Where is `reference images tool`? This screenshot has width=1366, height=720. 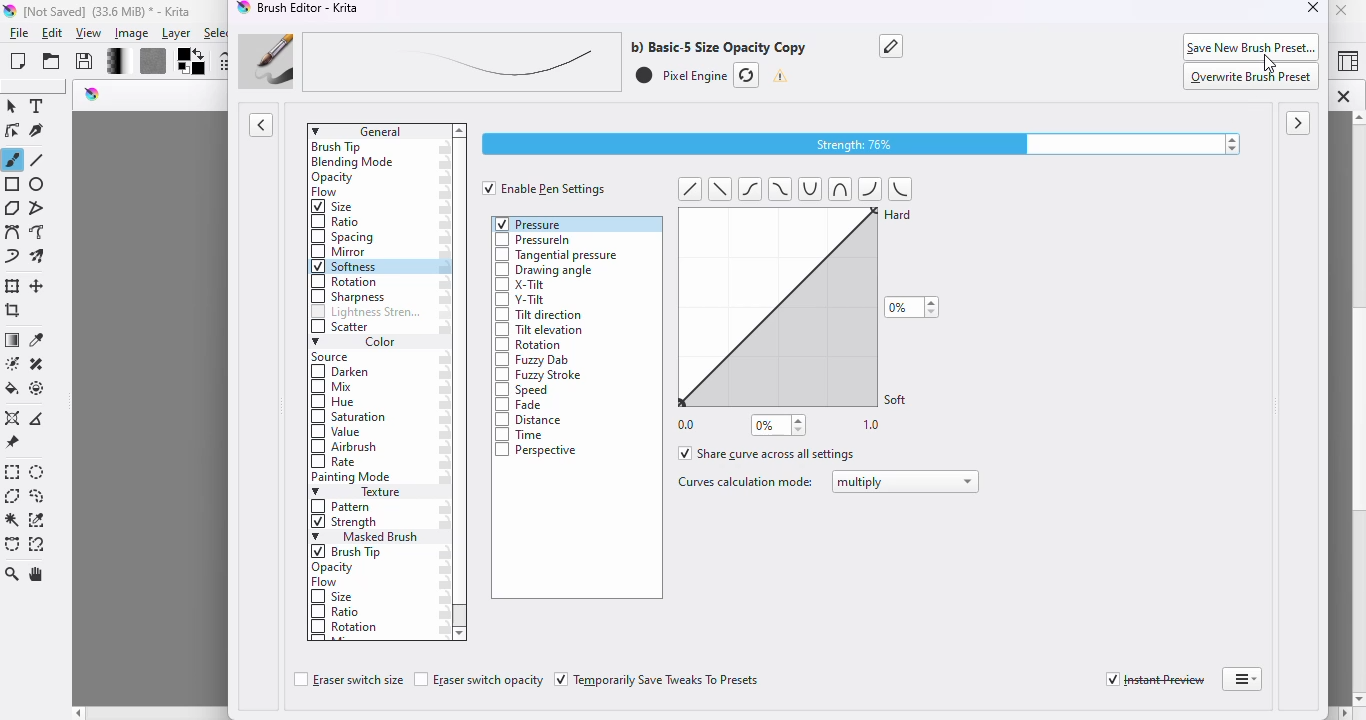
reference images tool is located at coordinates (12, 443).